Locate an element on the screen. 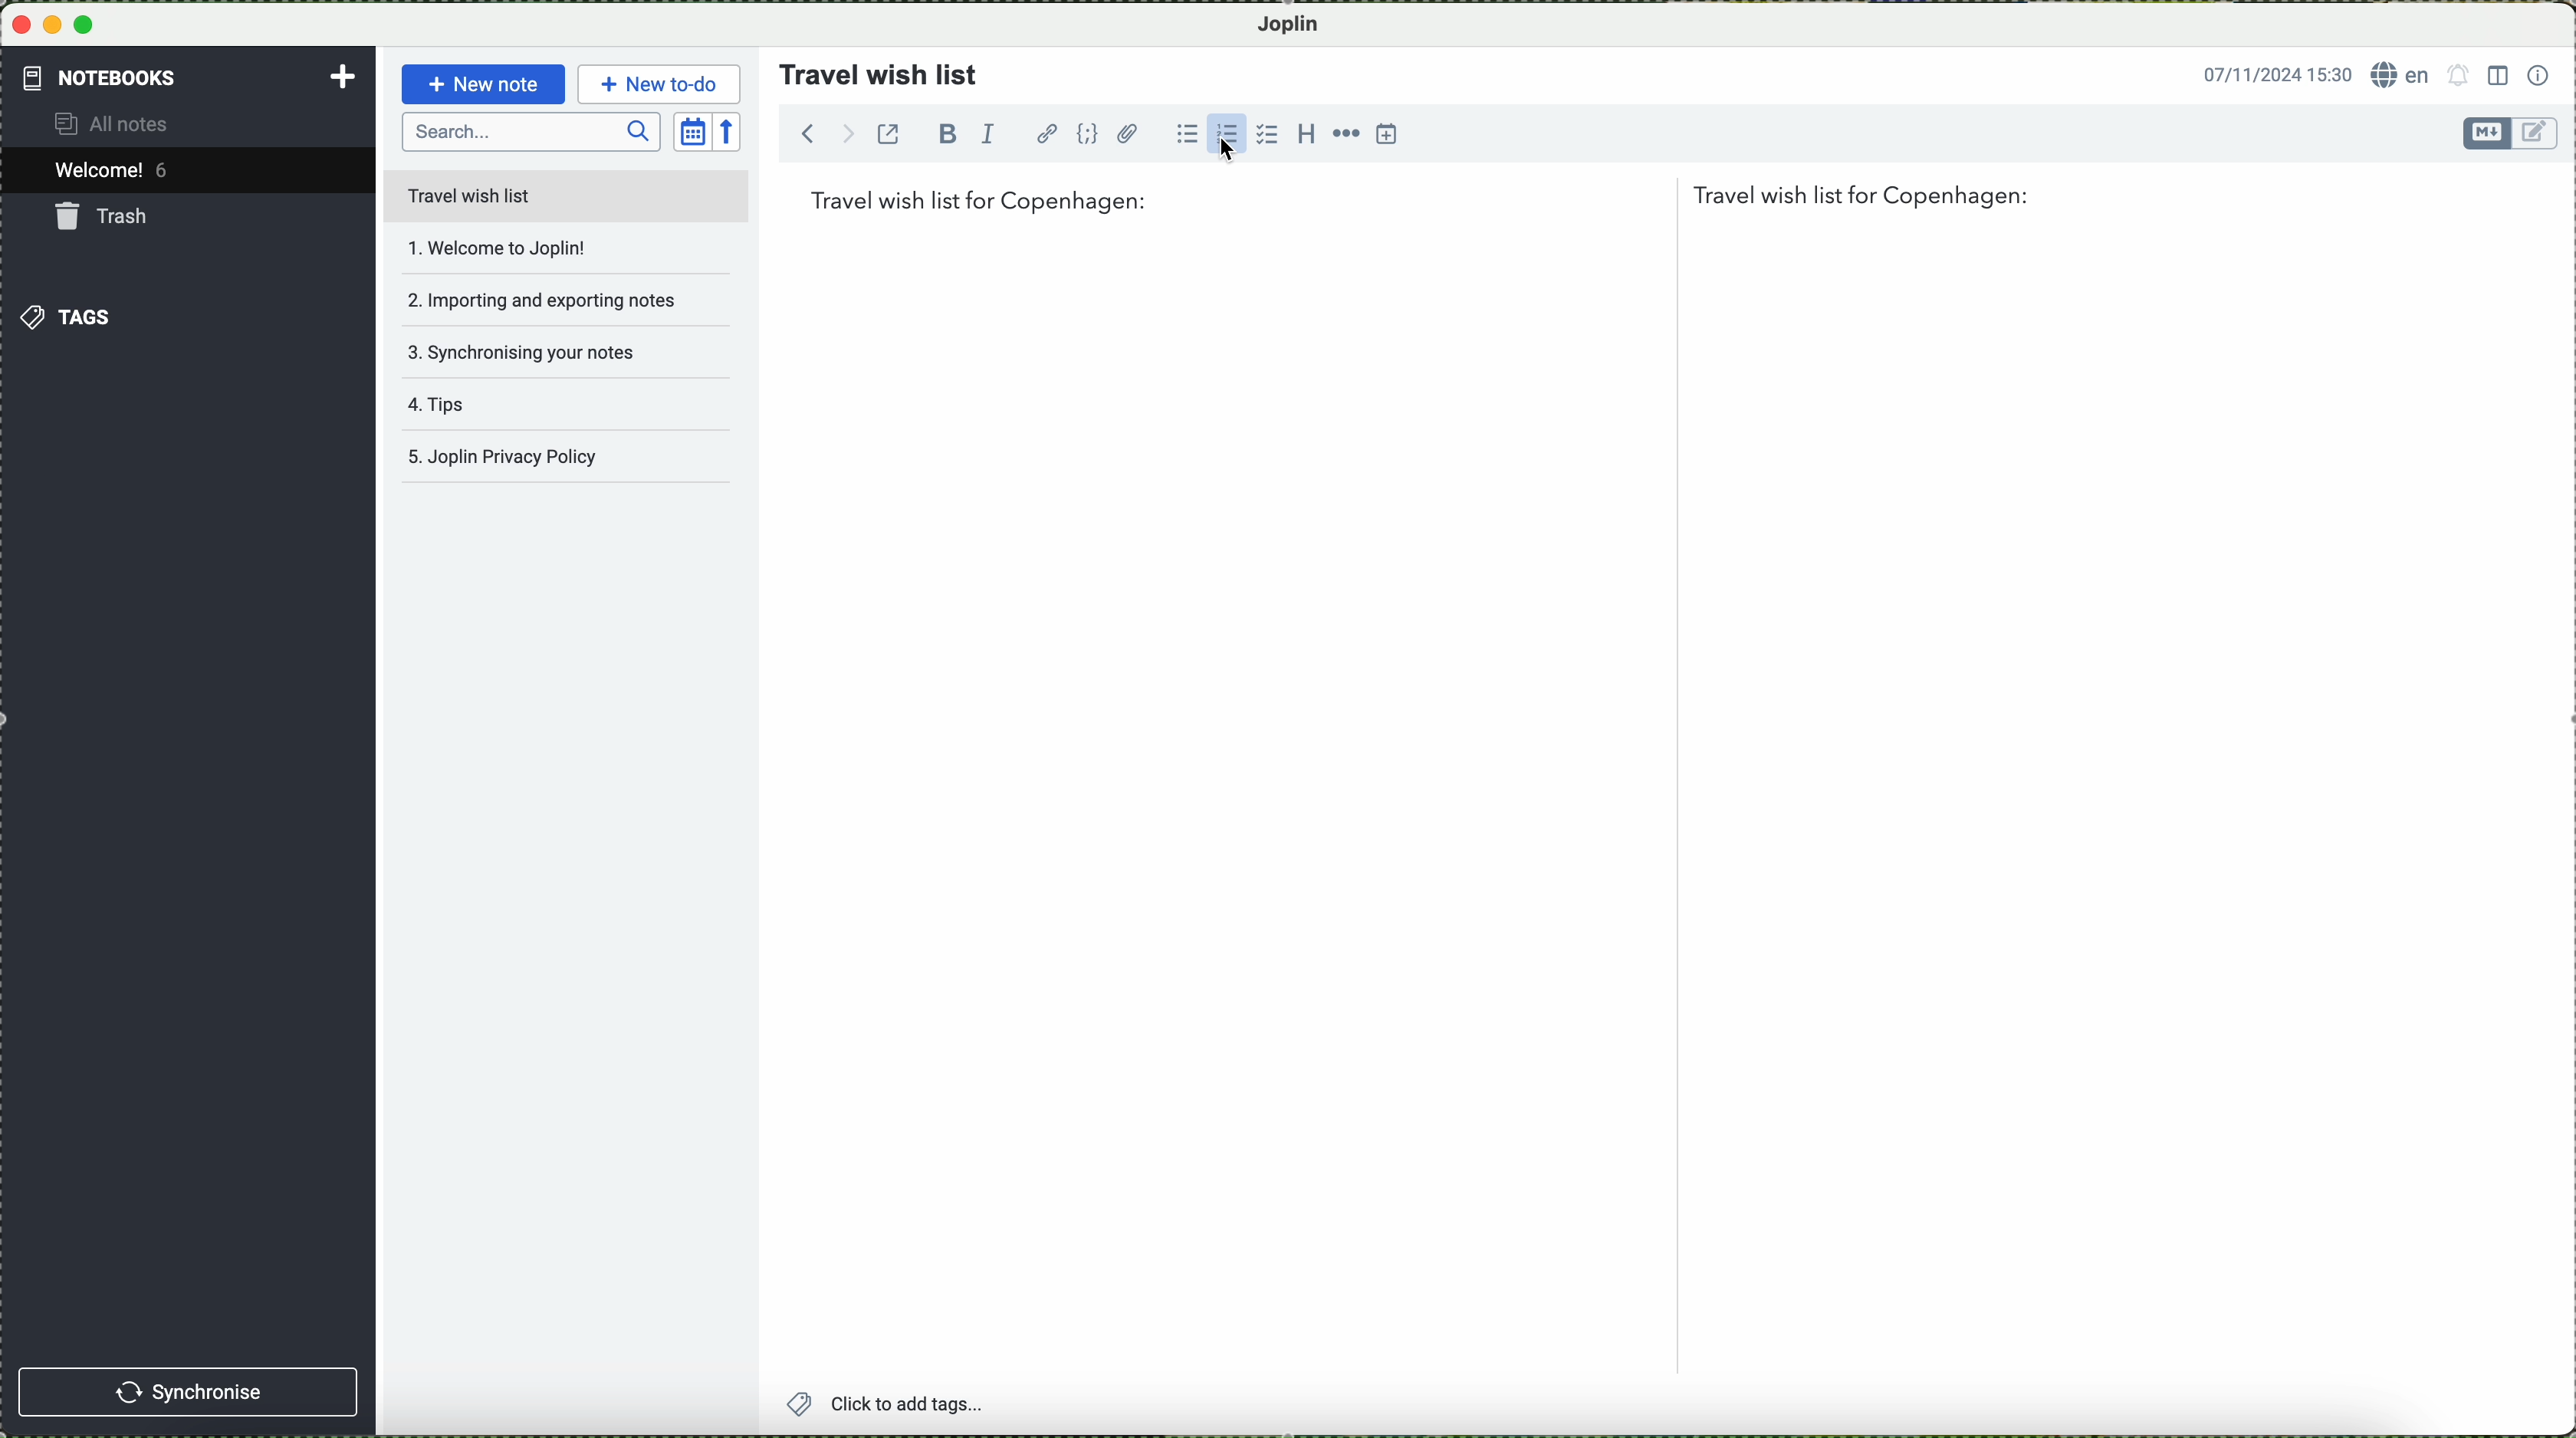 The image size is (2576, 1438). date and hour is located at coordinates (2270, 72).